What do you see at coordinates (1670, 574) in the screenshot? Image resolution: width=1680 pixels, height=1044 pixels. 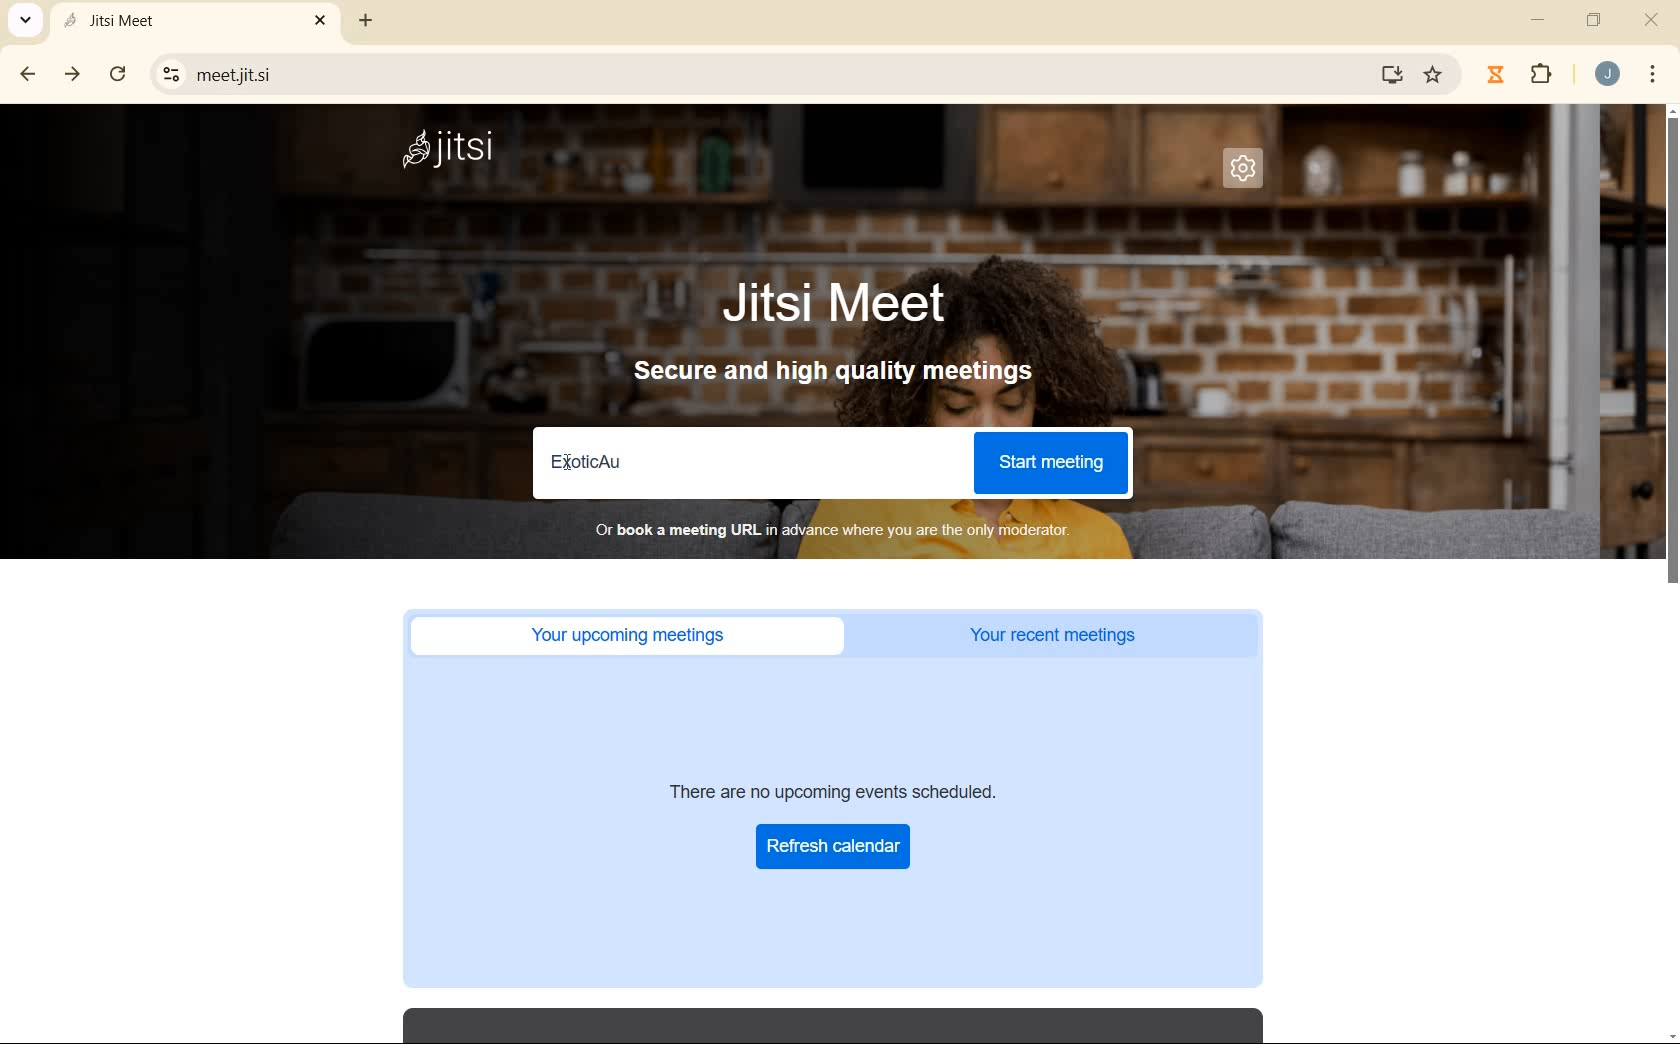 I see `scrollbar` at bounding box center [1670, 574].